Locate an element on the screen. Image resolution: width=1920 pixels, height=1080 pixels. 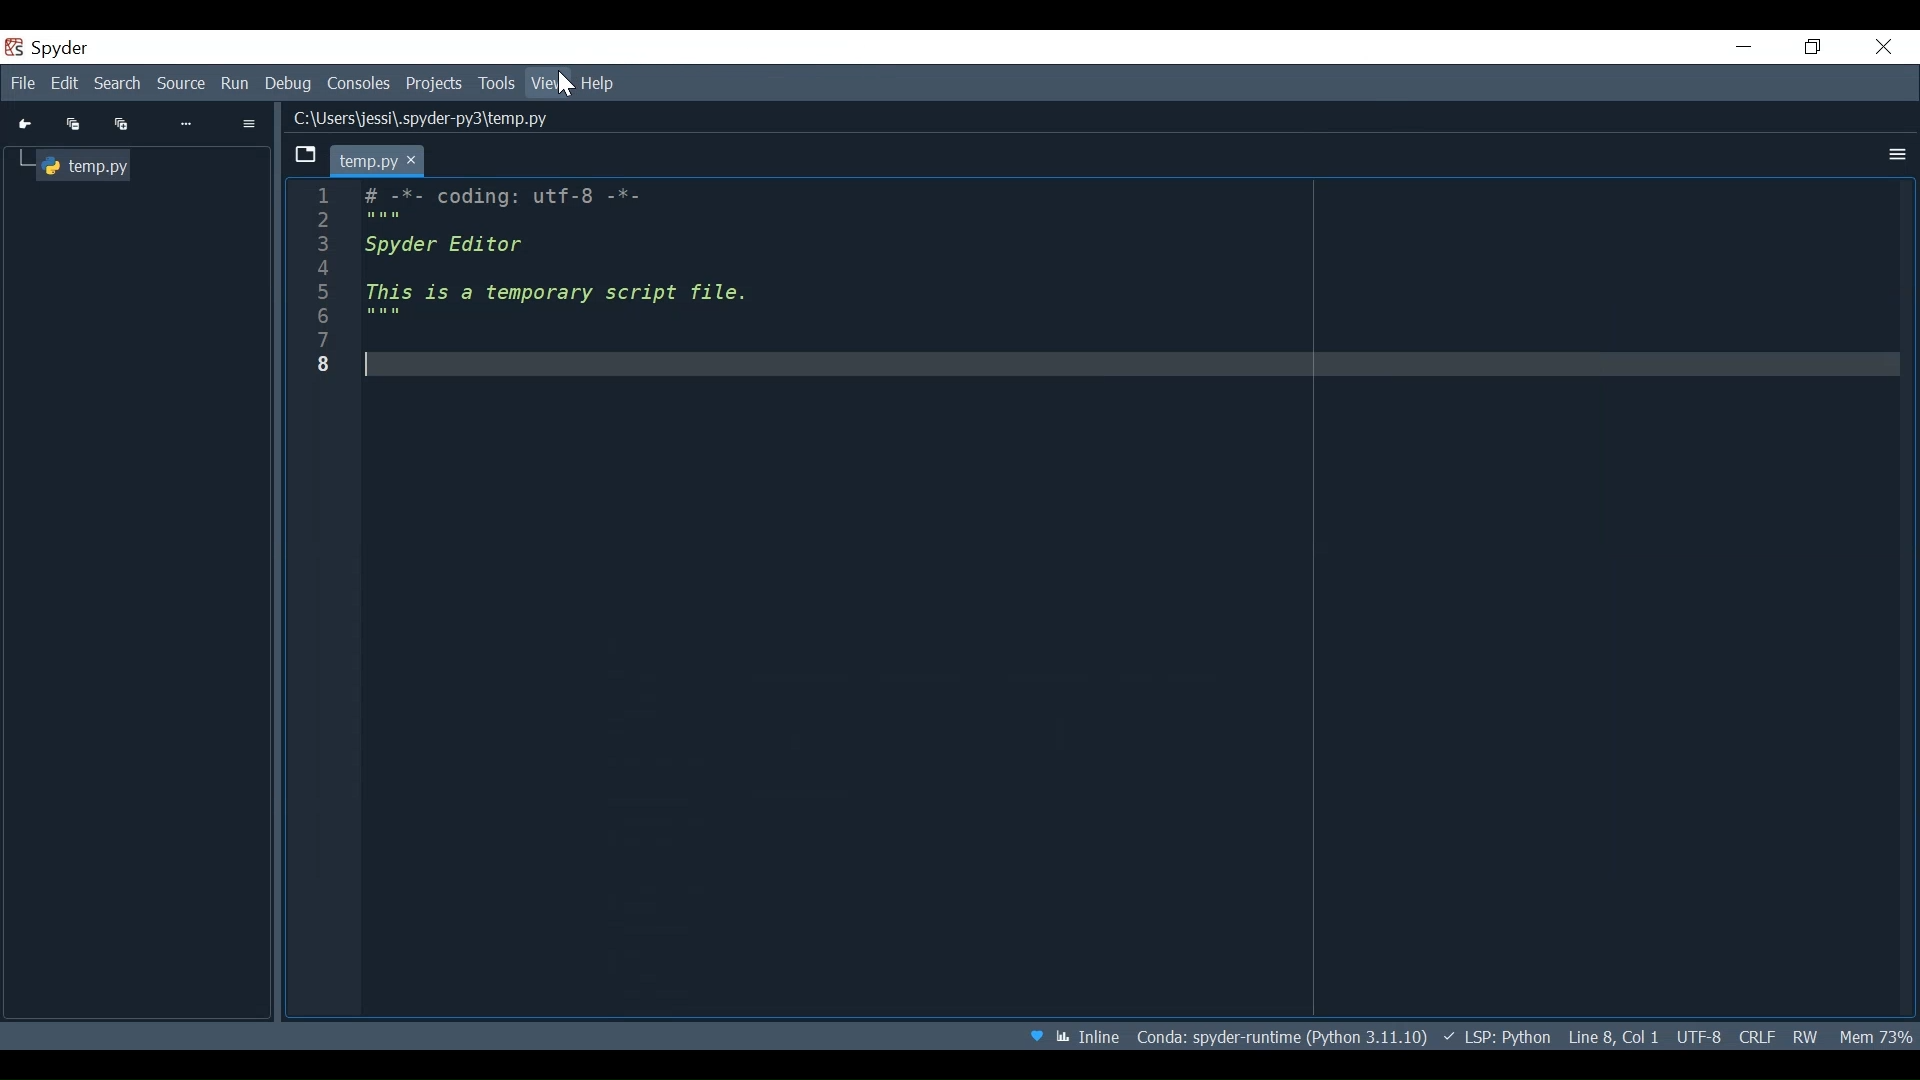
UTF-8 is located at coordinates (1700, 1037).